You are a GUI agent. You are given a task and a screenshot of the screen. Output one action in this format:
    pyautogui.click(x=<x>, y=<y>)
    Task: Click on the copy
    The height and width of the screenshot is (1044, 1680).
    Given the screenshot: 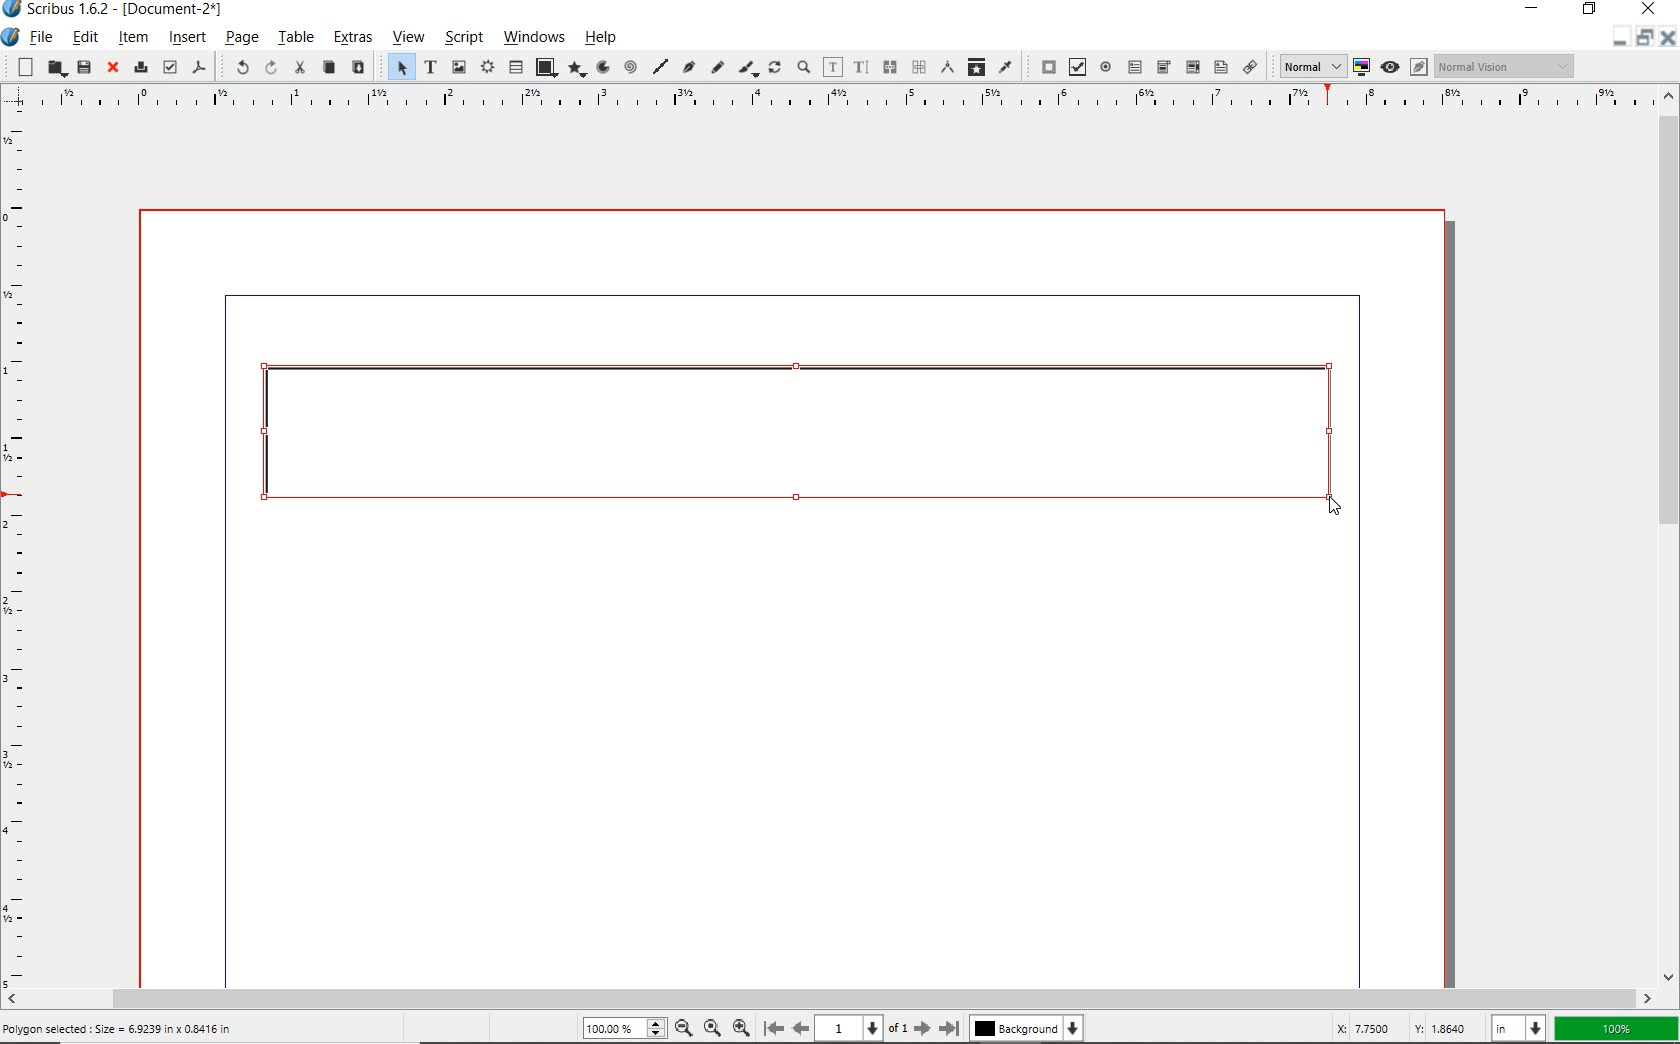 What is the action you would take?
    pyautogui.click(x=328, y=69)
    